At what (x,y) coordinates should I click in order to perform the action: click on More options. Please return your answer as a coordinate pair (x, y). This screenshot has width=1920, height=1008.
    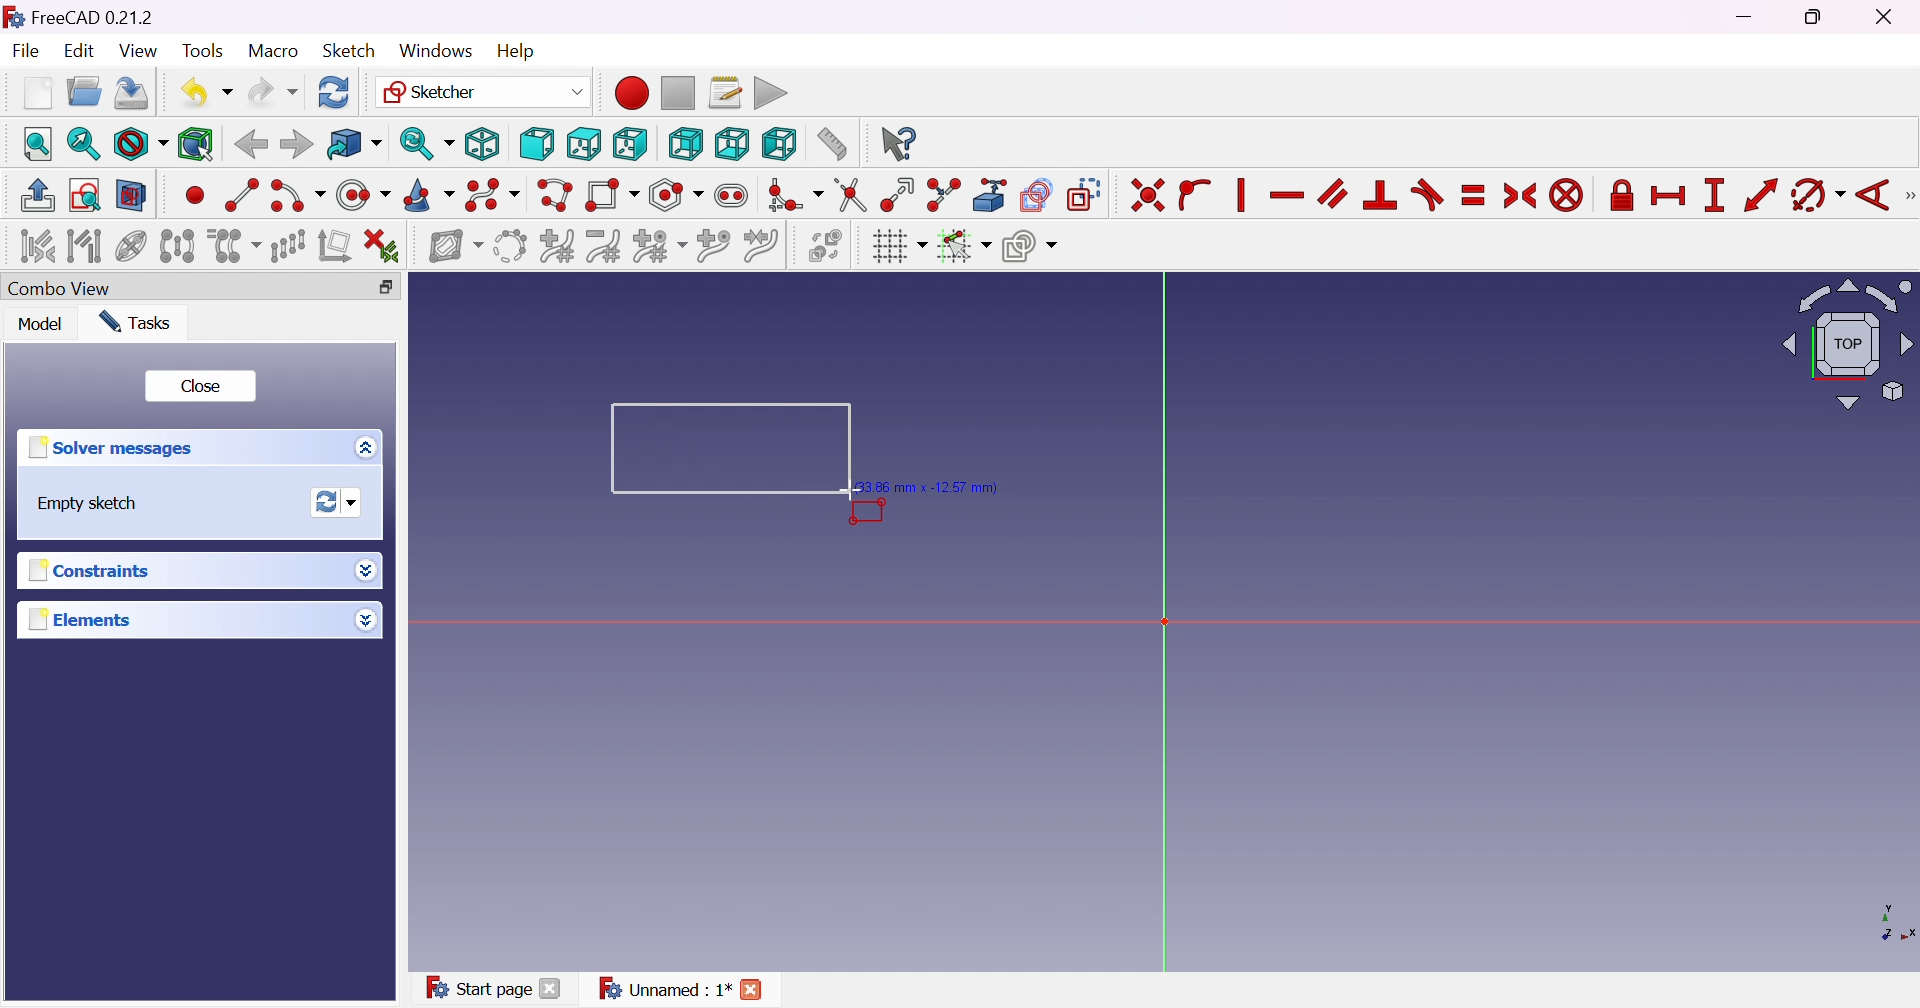
    Looking at the image, I should click on (365, 620).